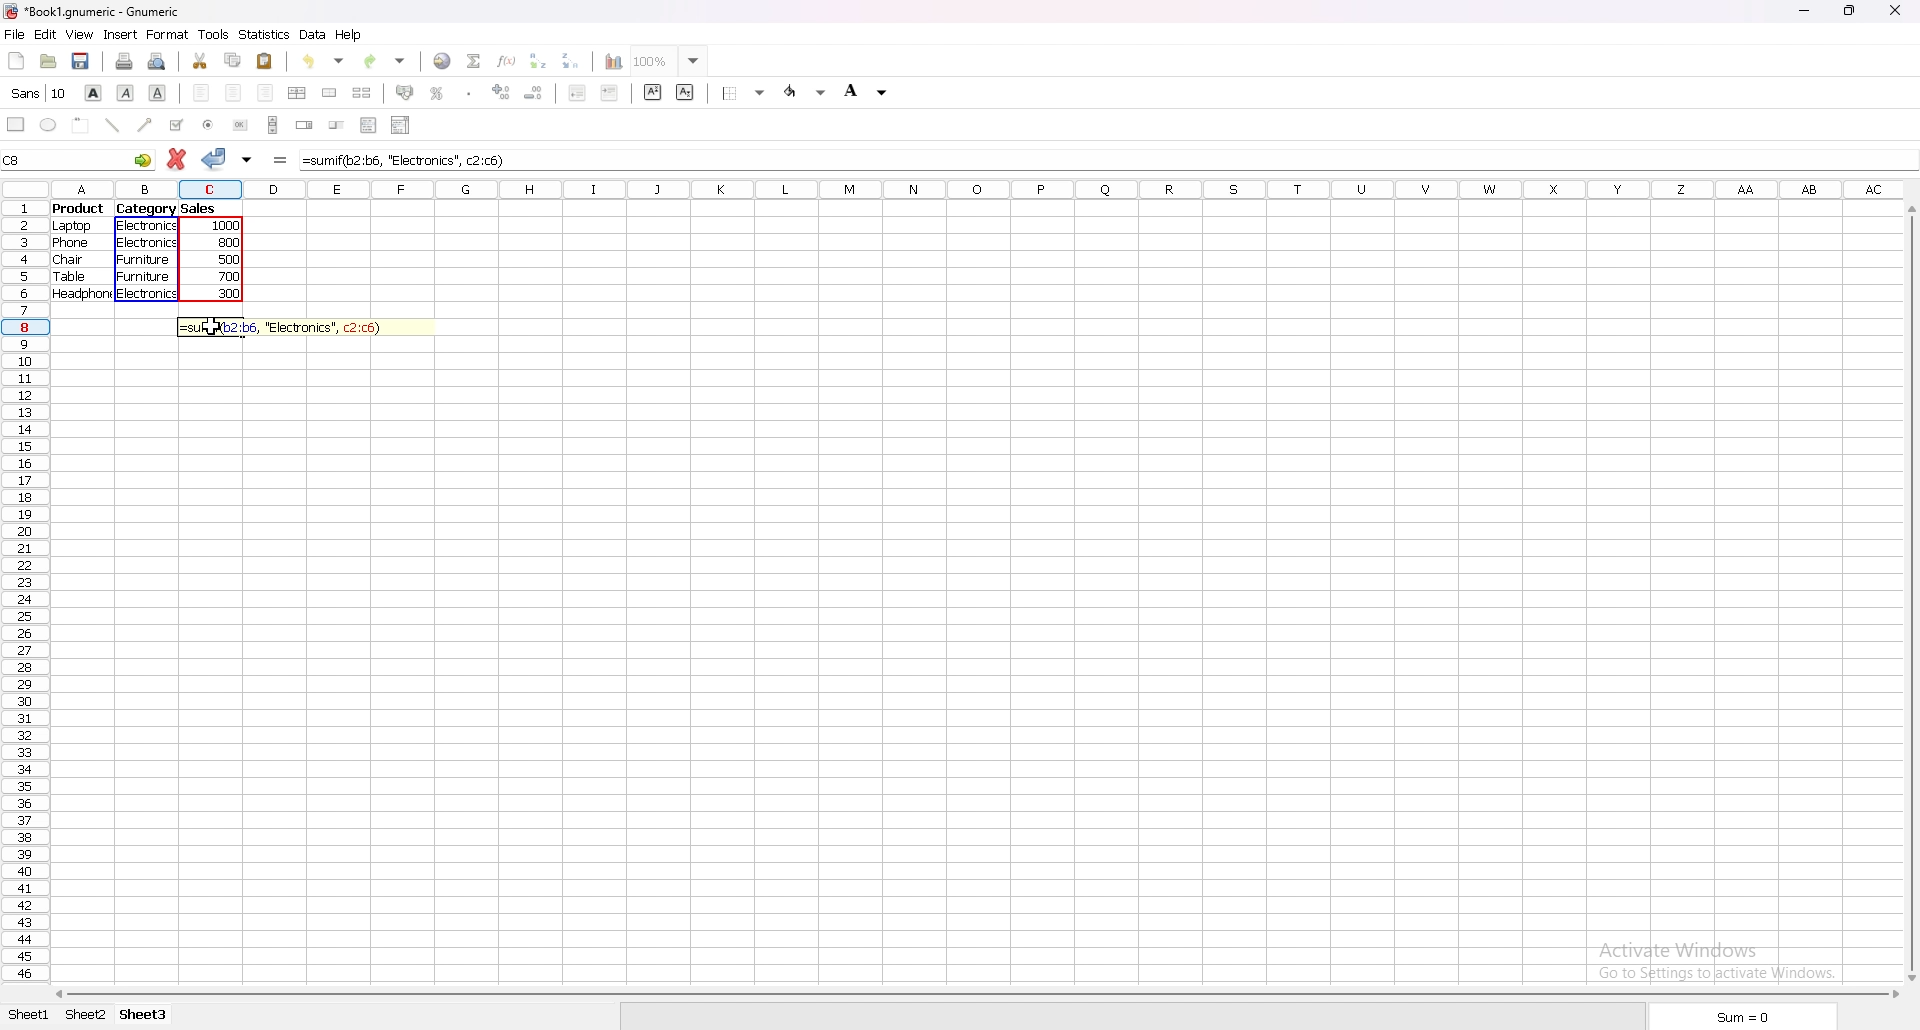  What do you see at coordinates (232, 261) in the screenshot?
I see `500` at bounding box center [232, 261].